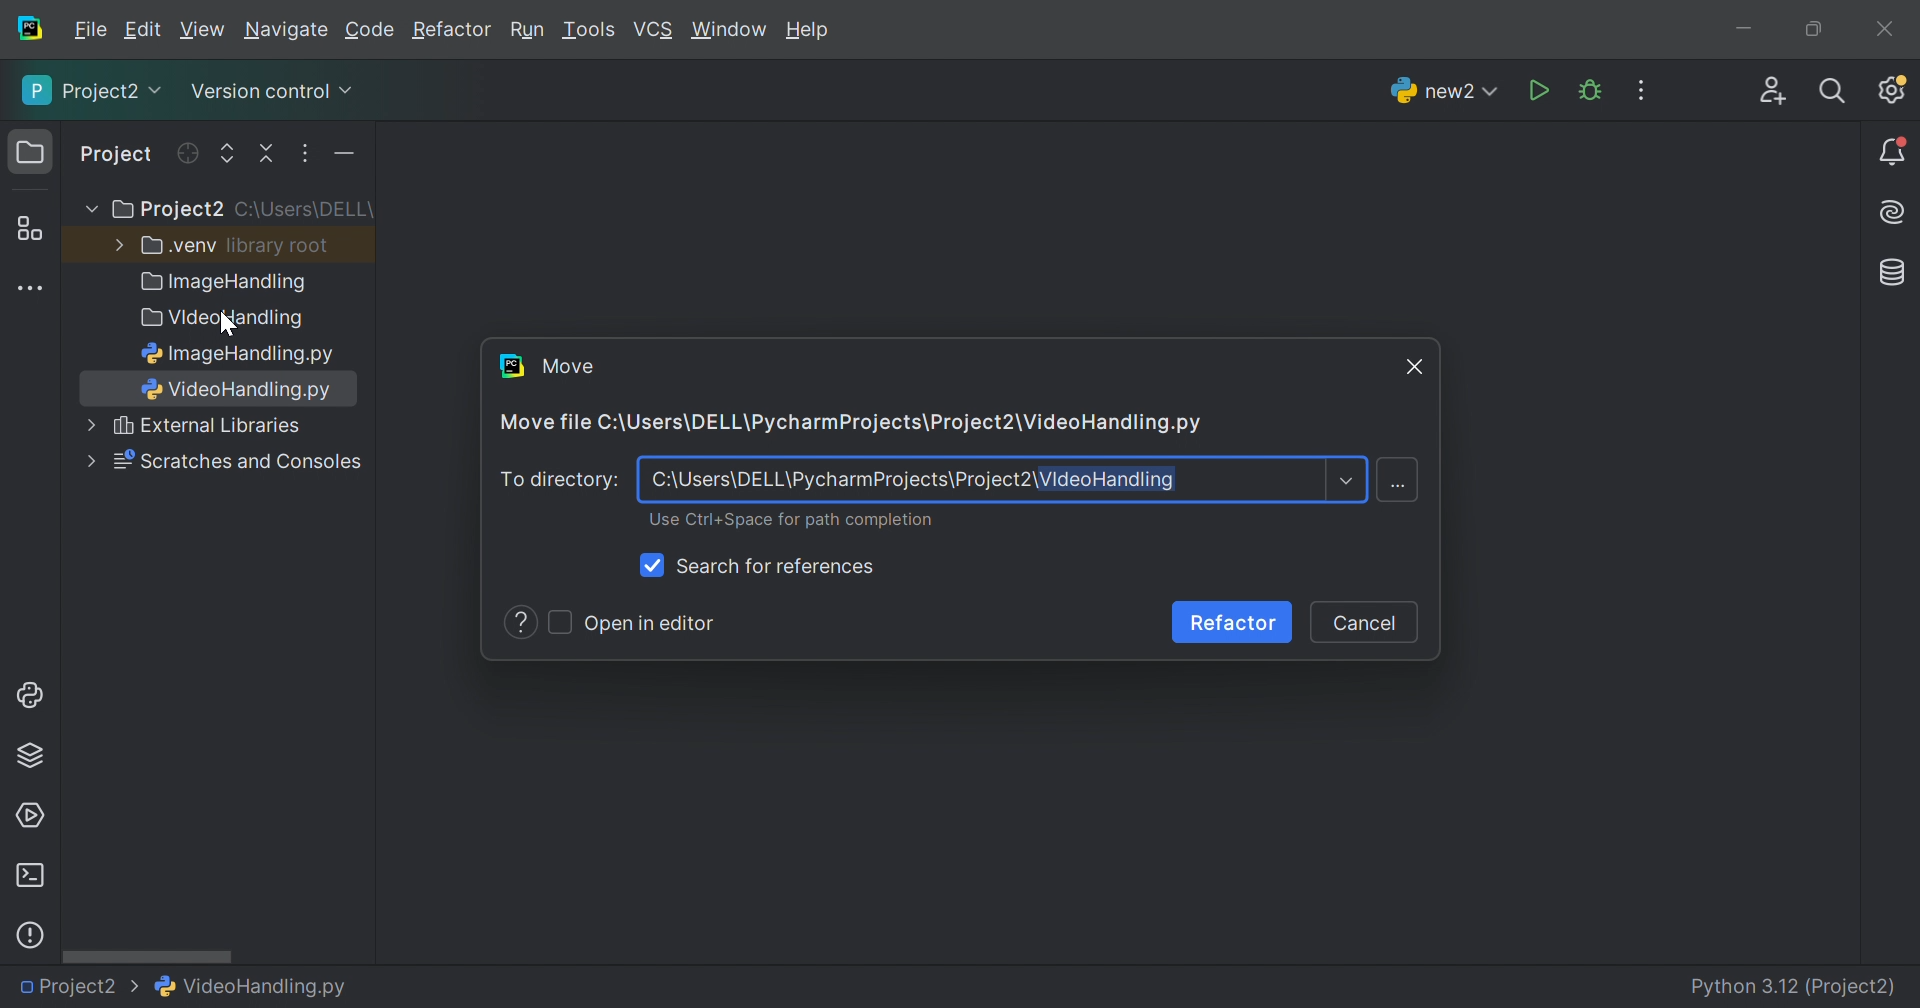 The image size is (1920, 1008). Describe the element at coordinates (655, 30) in the screenshot. I see `VCS` at that location.